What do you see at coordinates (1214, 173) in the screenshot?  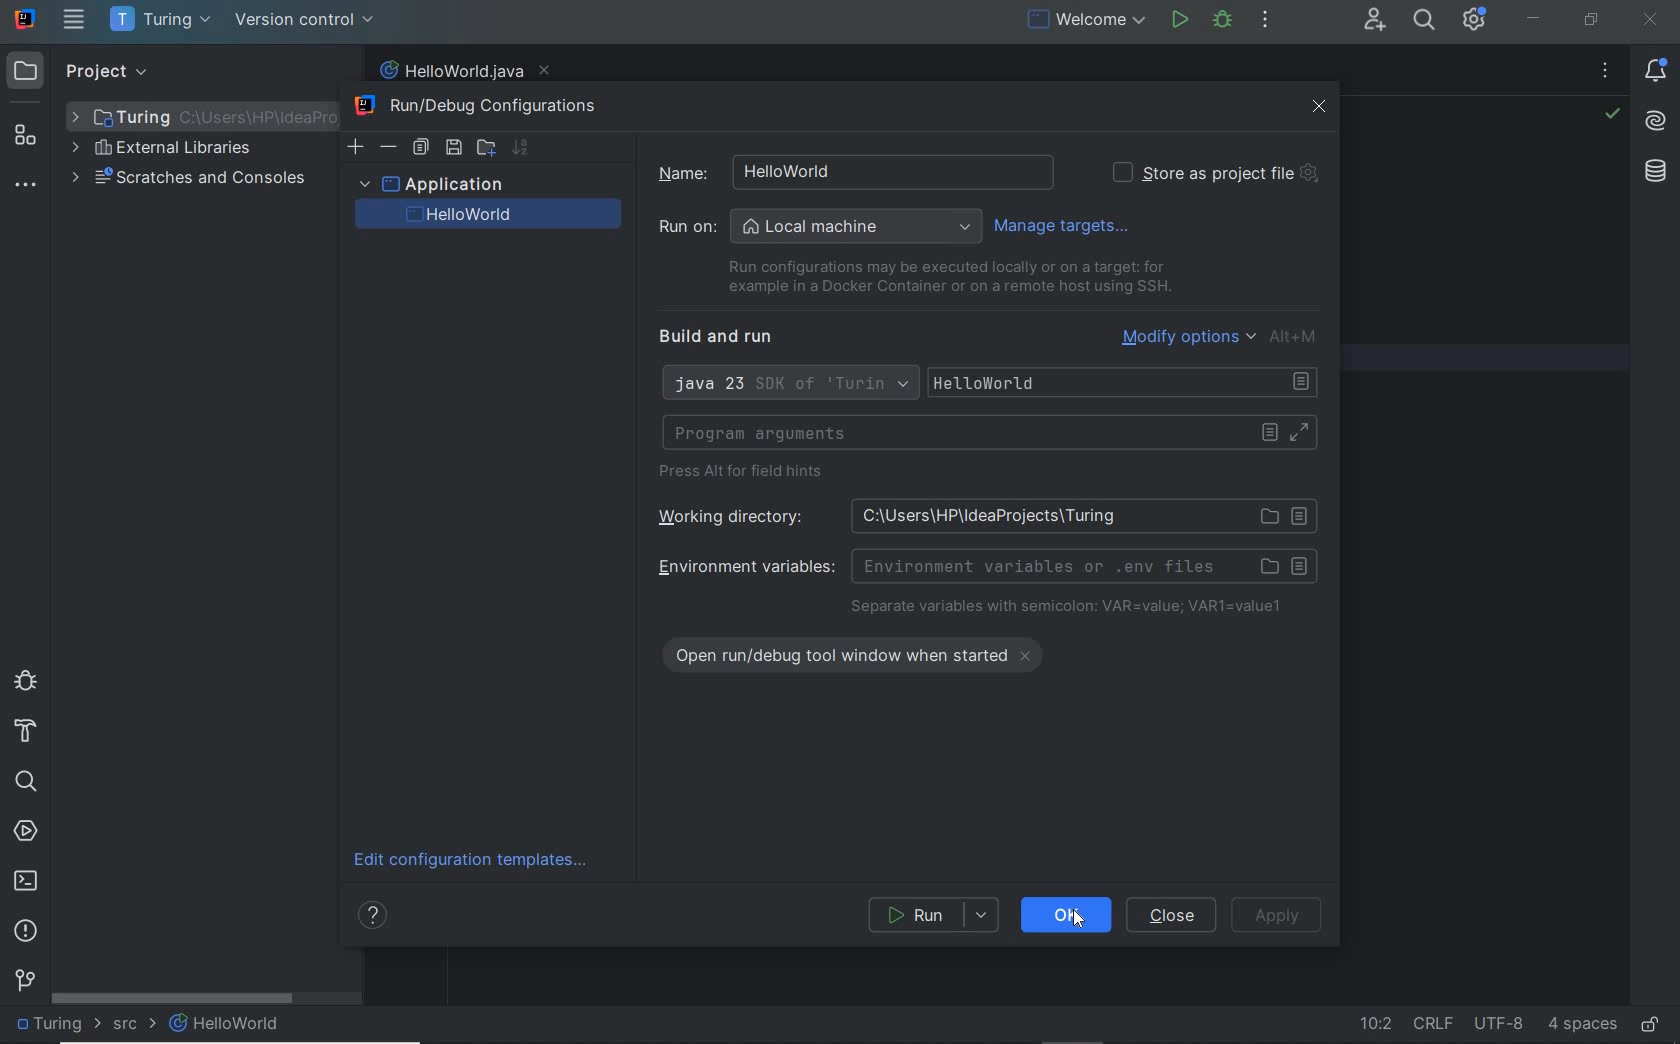 I see `store as project file` at bounding box center [1214, 173].